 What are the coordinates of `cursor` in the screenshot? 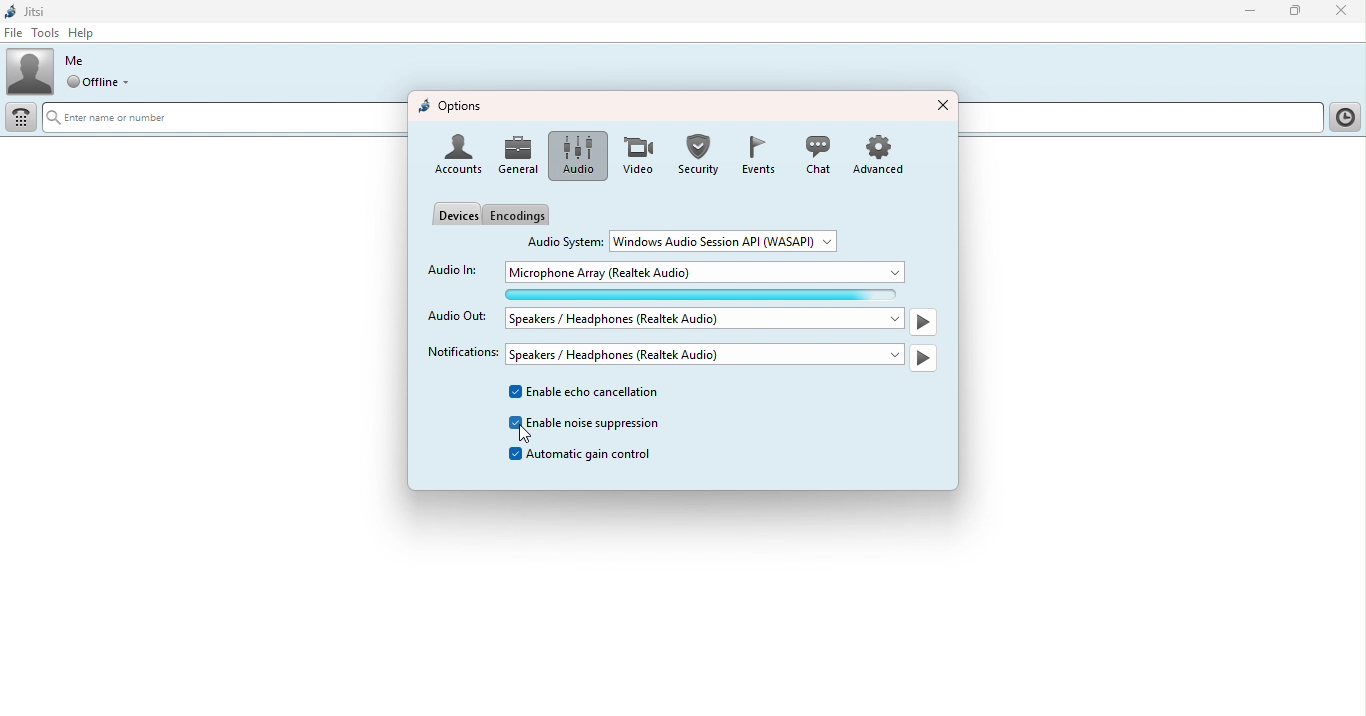 It's located at (522, 439).